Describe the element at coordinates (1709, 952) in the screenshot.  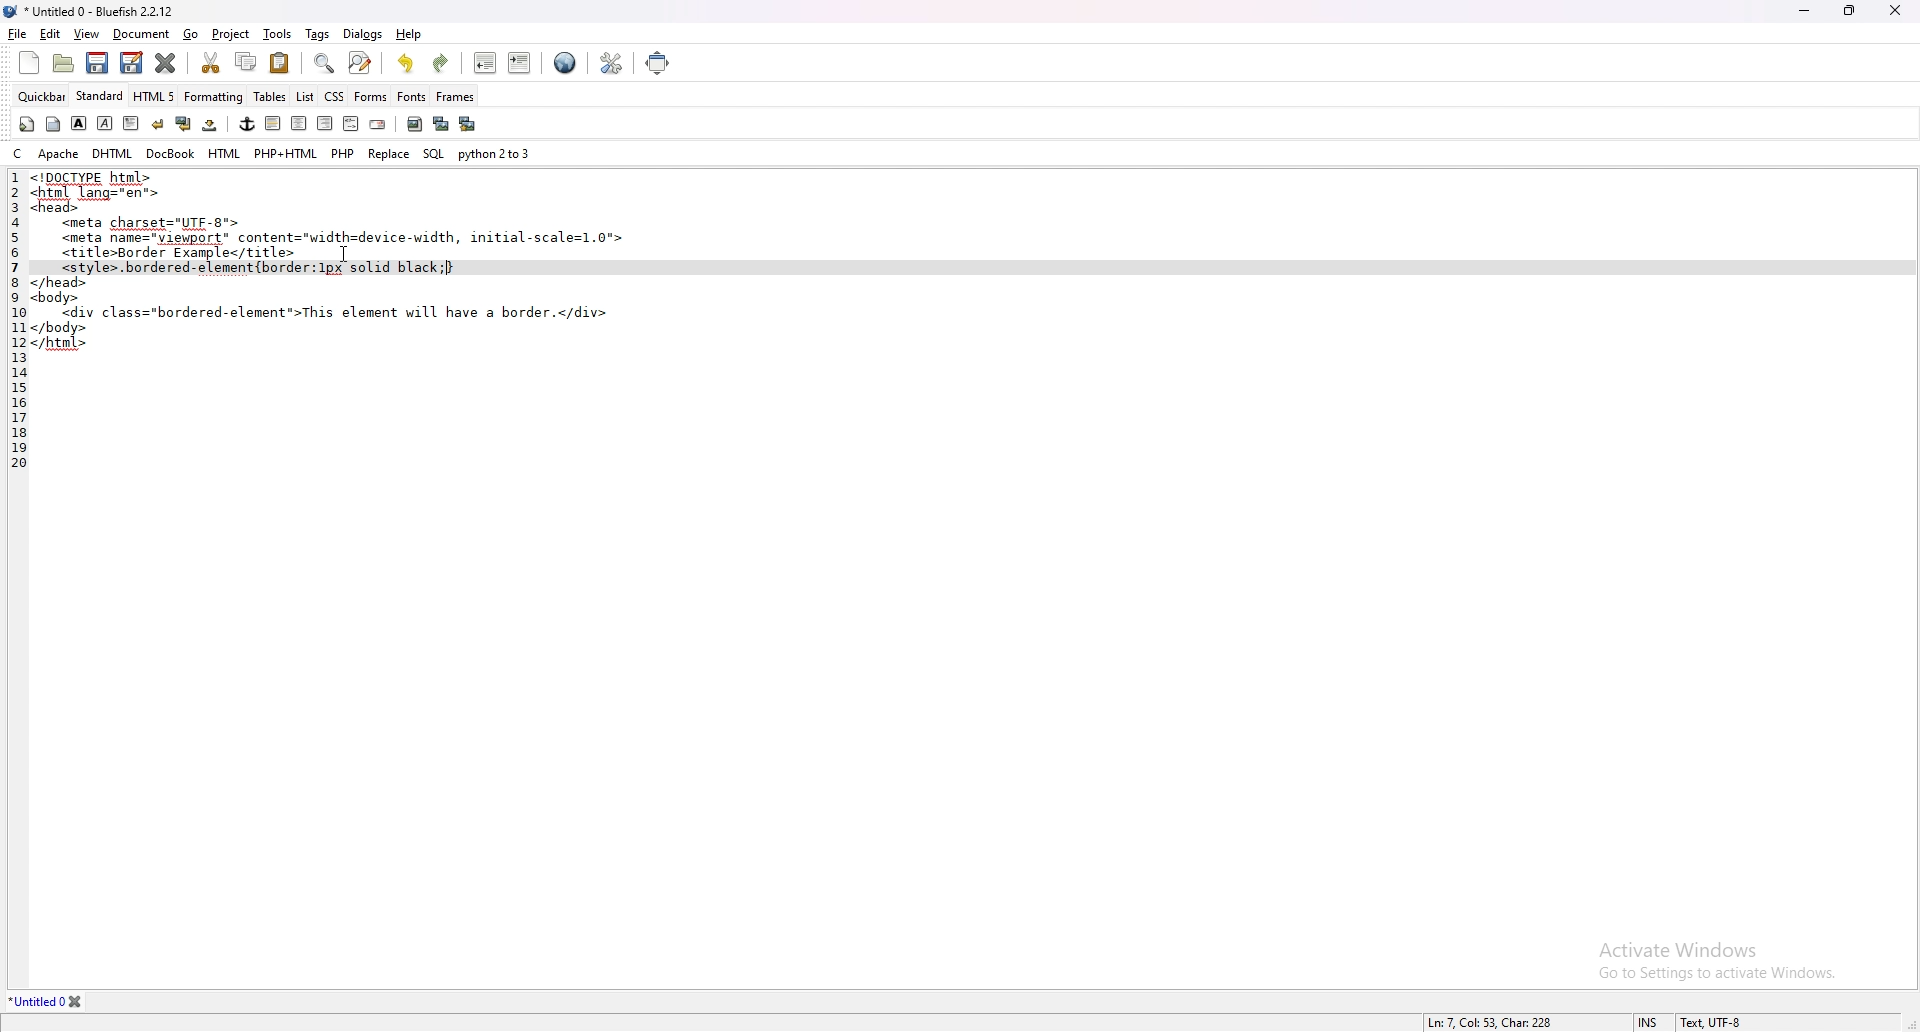
I see `Activate Windows
Go to Settings to activate Windows.` at that location.